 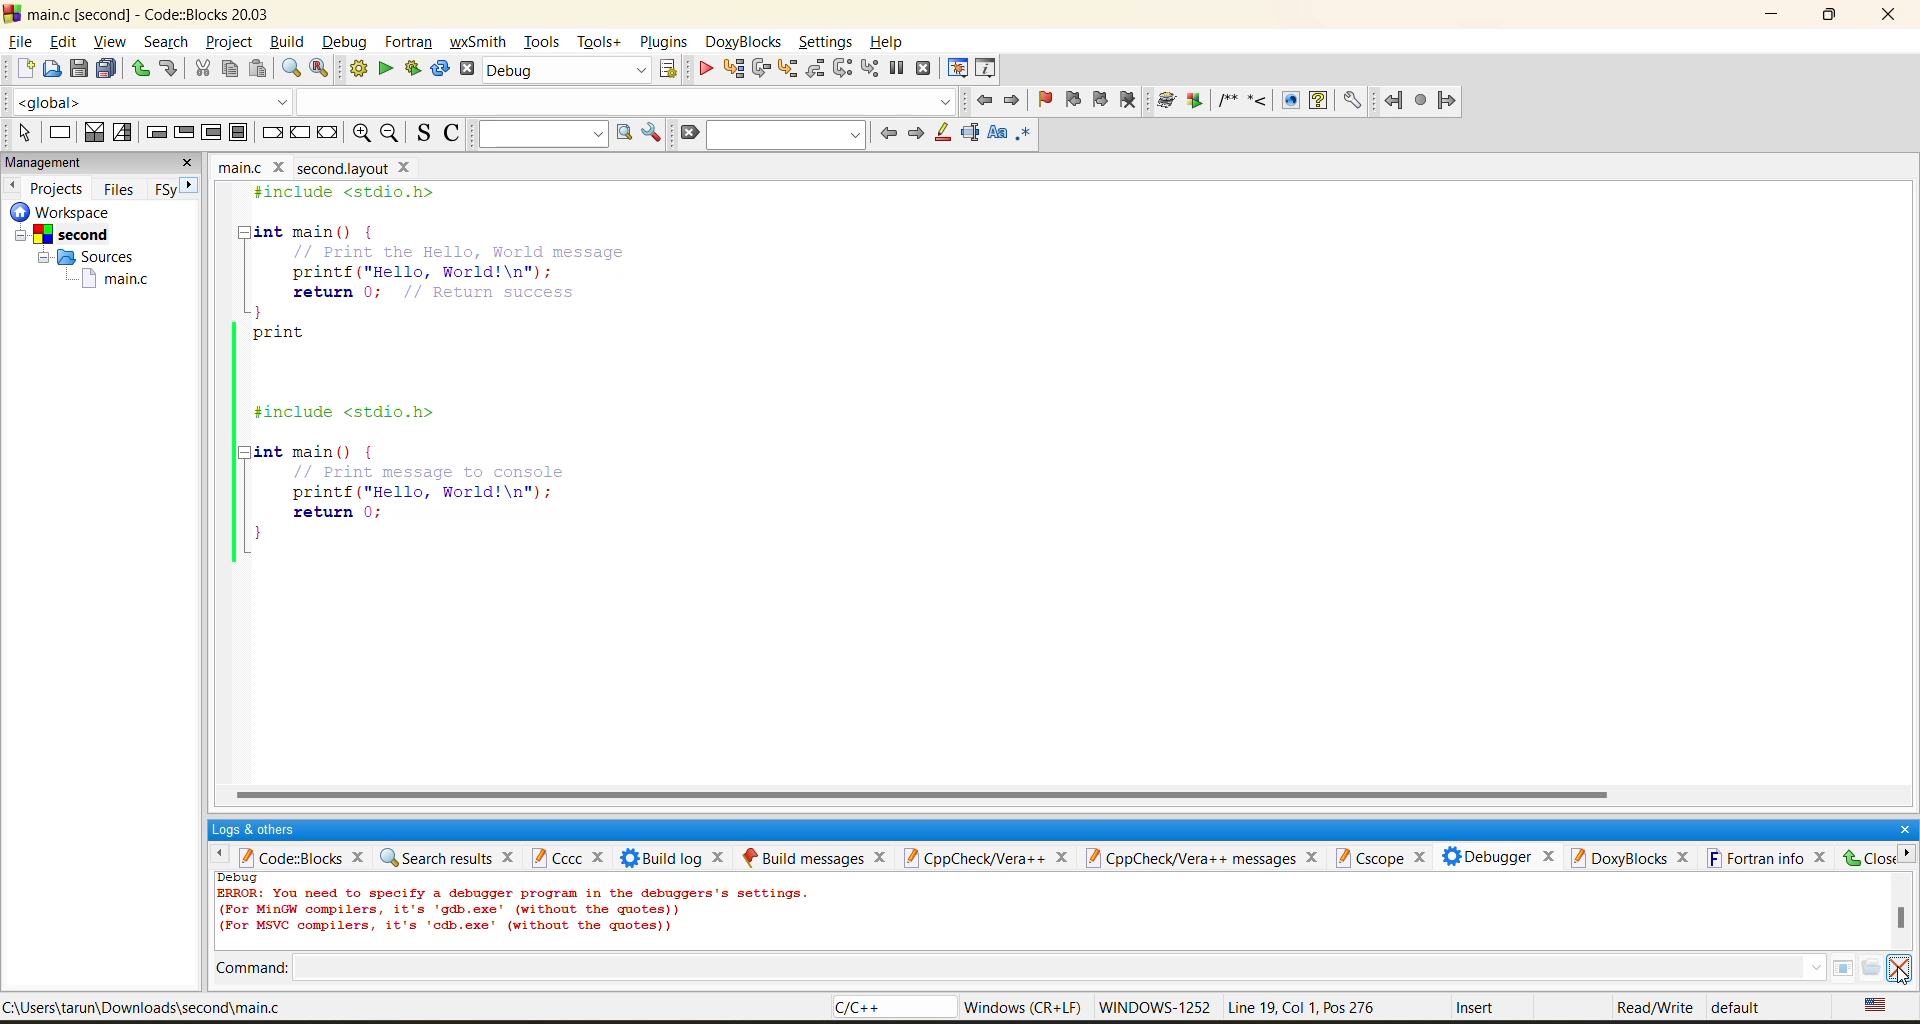 What do you see at coordinates (471, 67) in the screenshot?
I see `abort` at bounding box center [471, 67].